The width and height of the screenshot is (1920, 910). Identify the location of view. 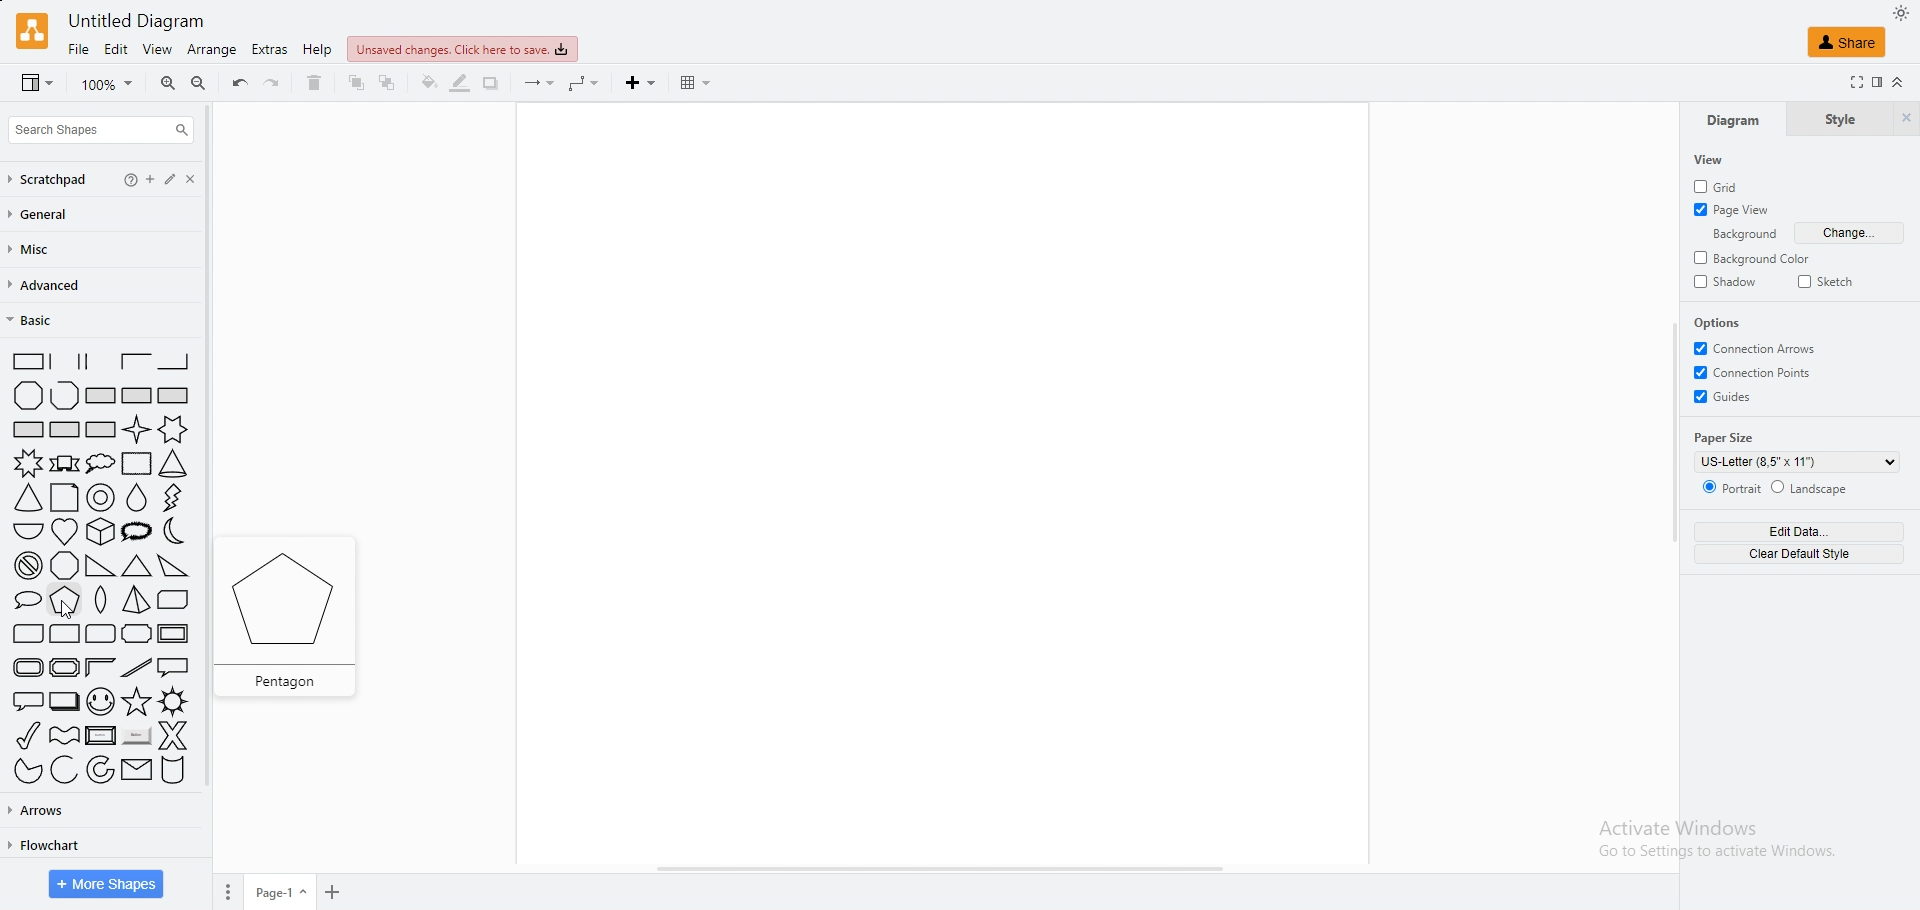
(32, 85).